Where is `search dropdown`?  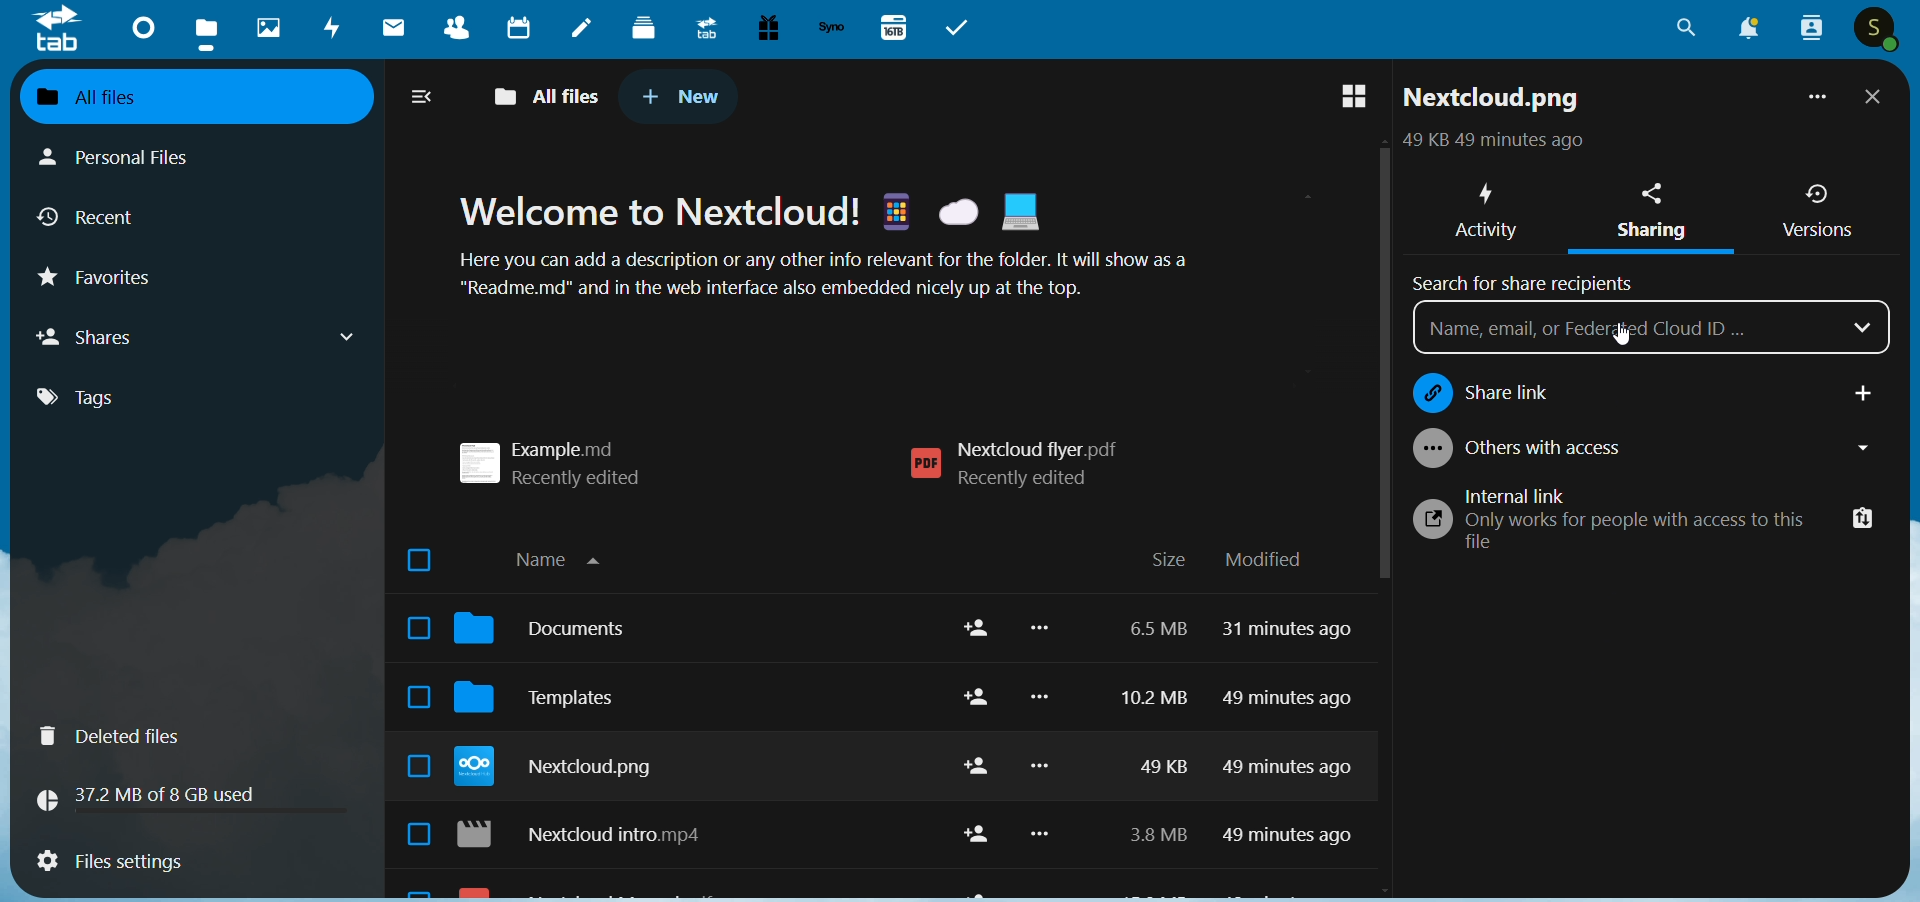 search dropdown is located at coordinates (1866, 328).